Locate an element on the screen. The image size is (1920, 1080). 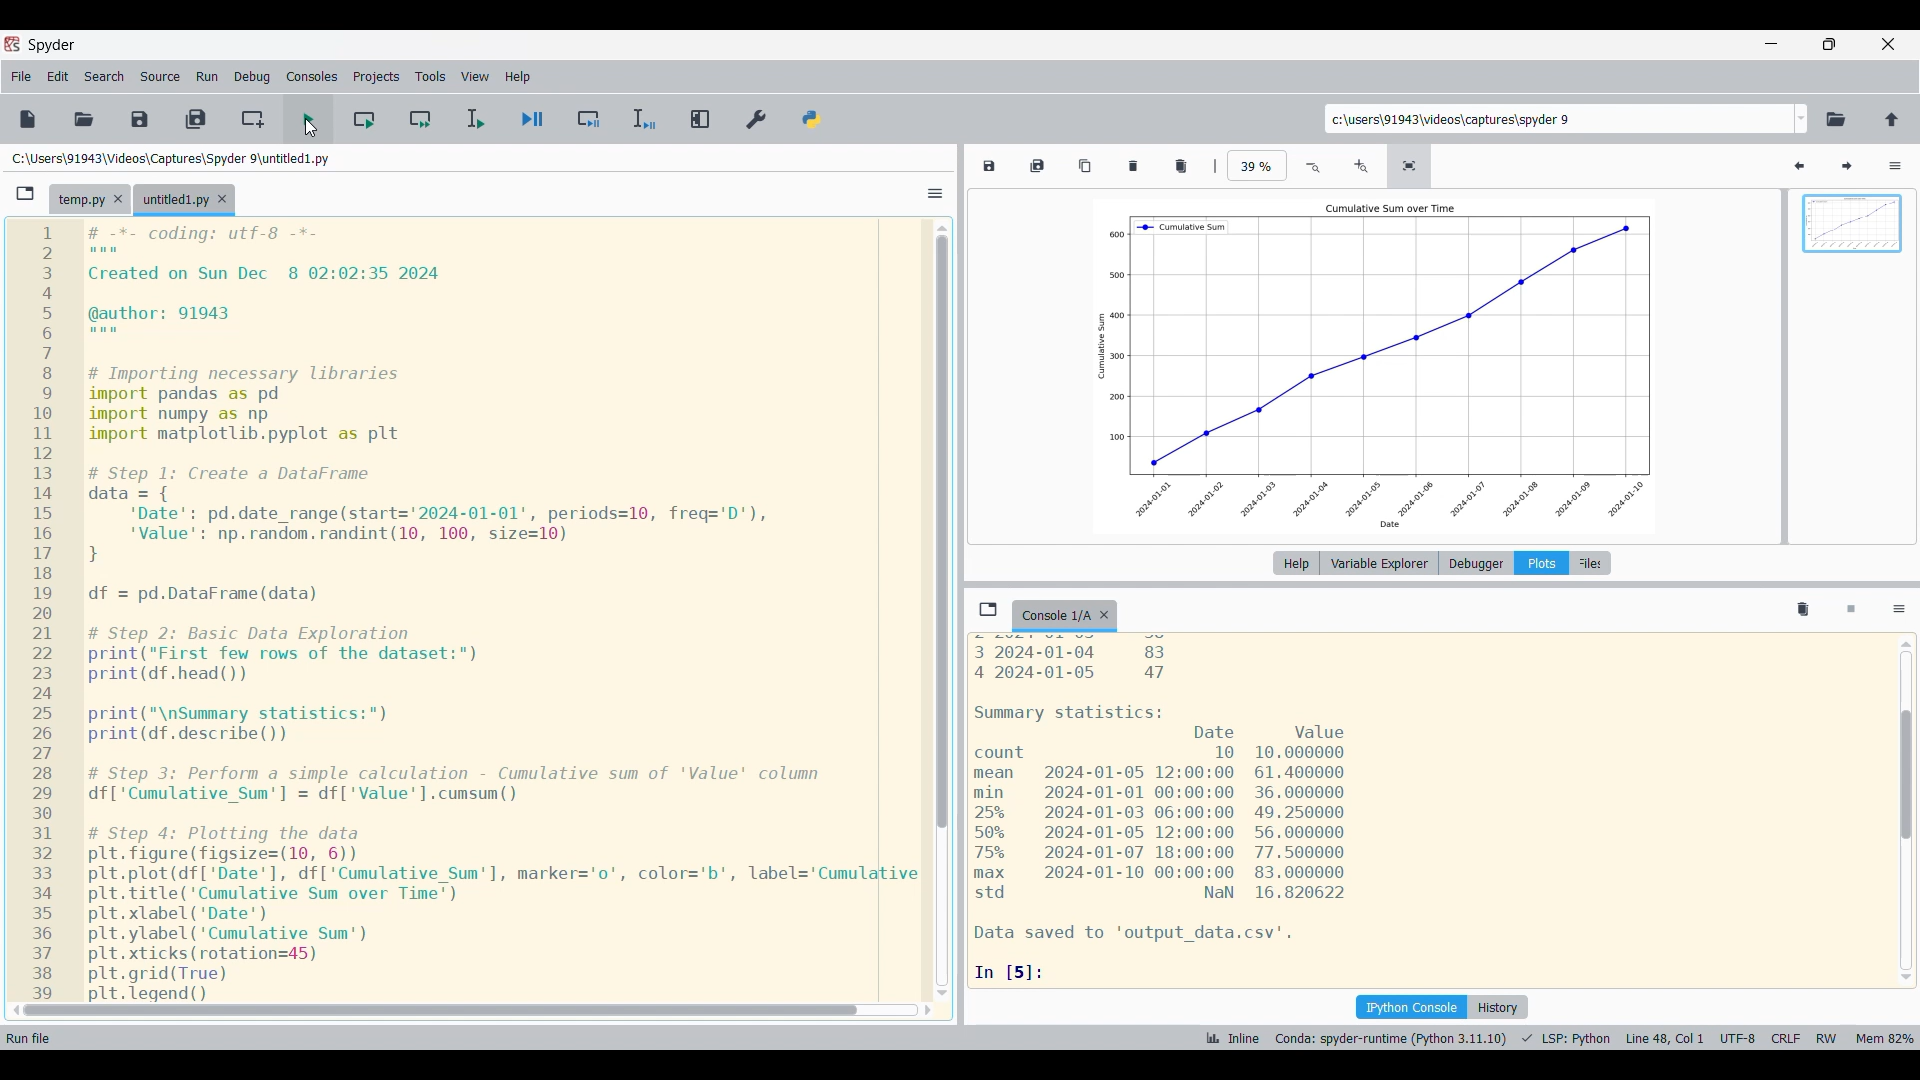
Help is located at coordinates (1297, 563).